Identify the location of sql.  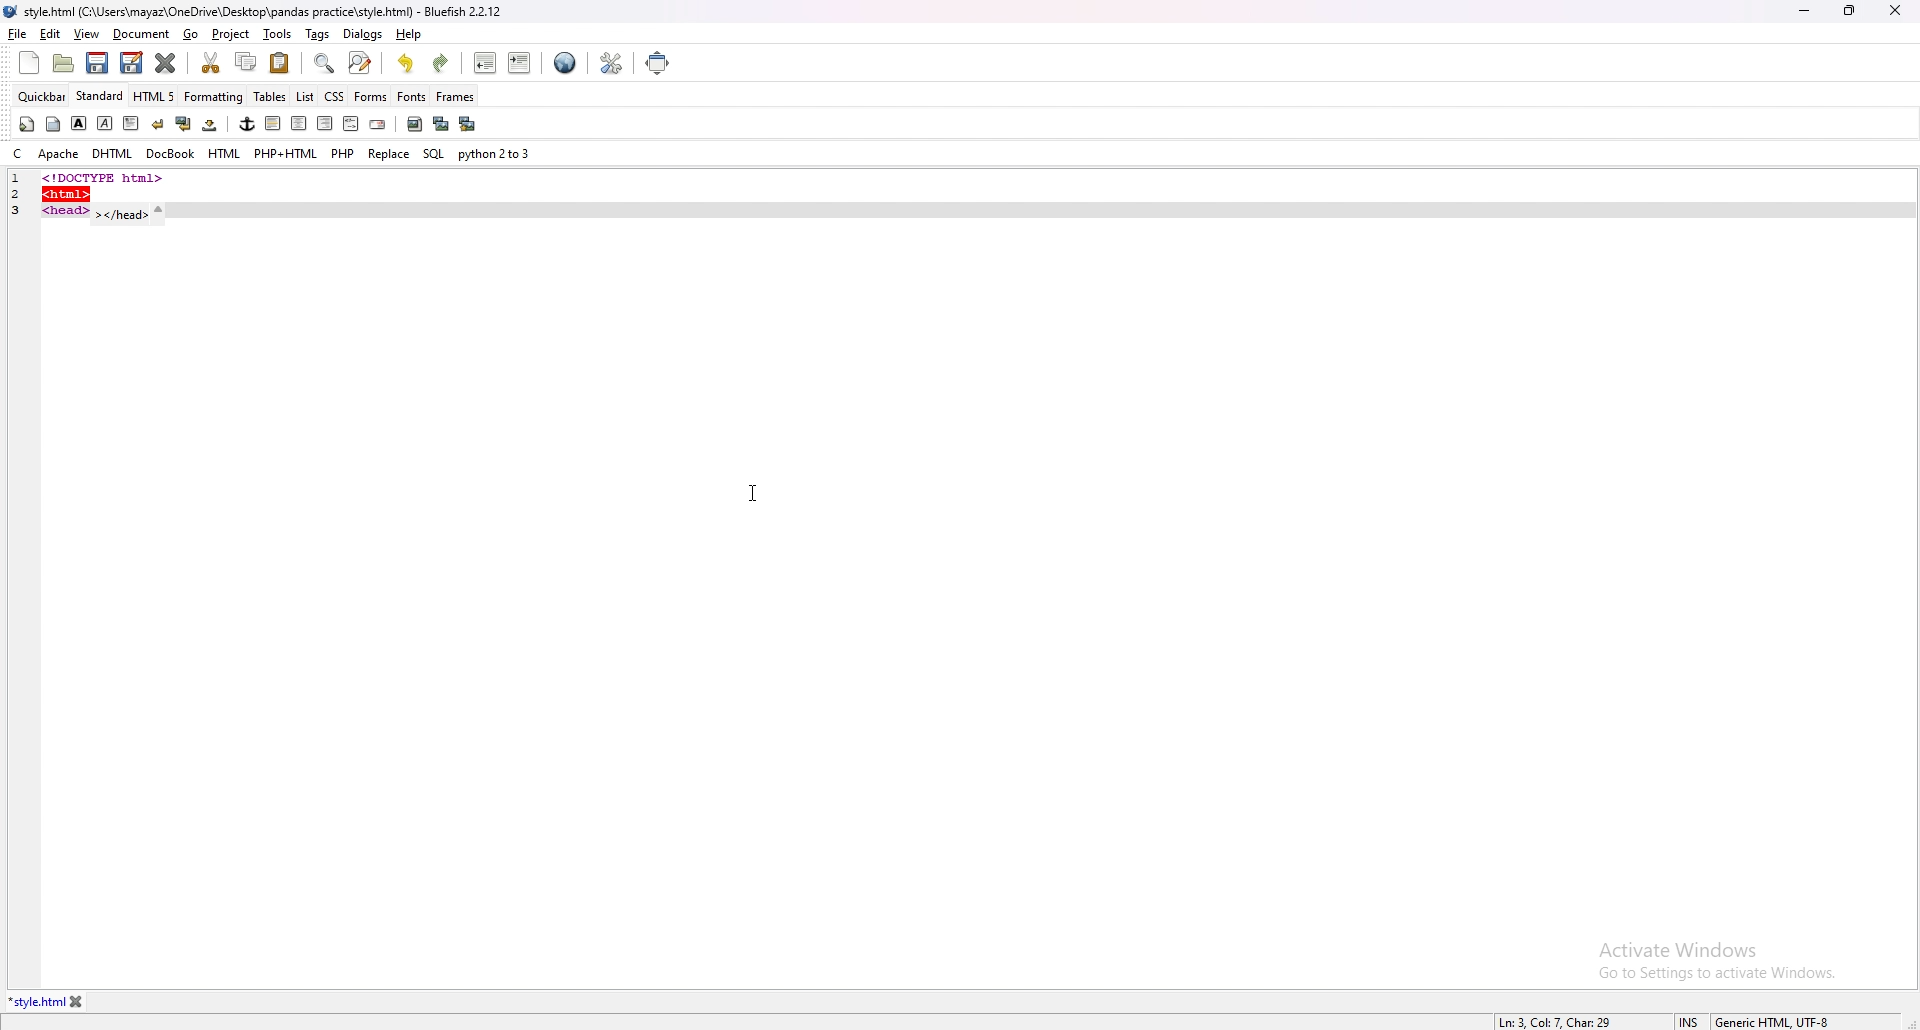
(433, 153).